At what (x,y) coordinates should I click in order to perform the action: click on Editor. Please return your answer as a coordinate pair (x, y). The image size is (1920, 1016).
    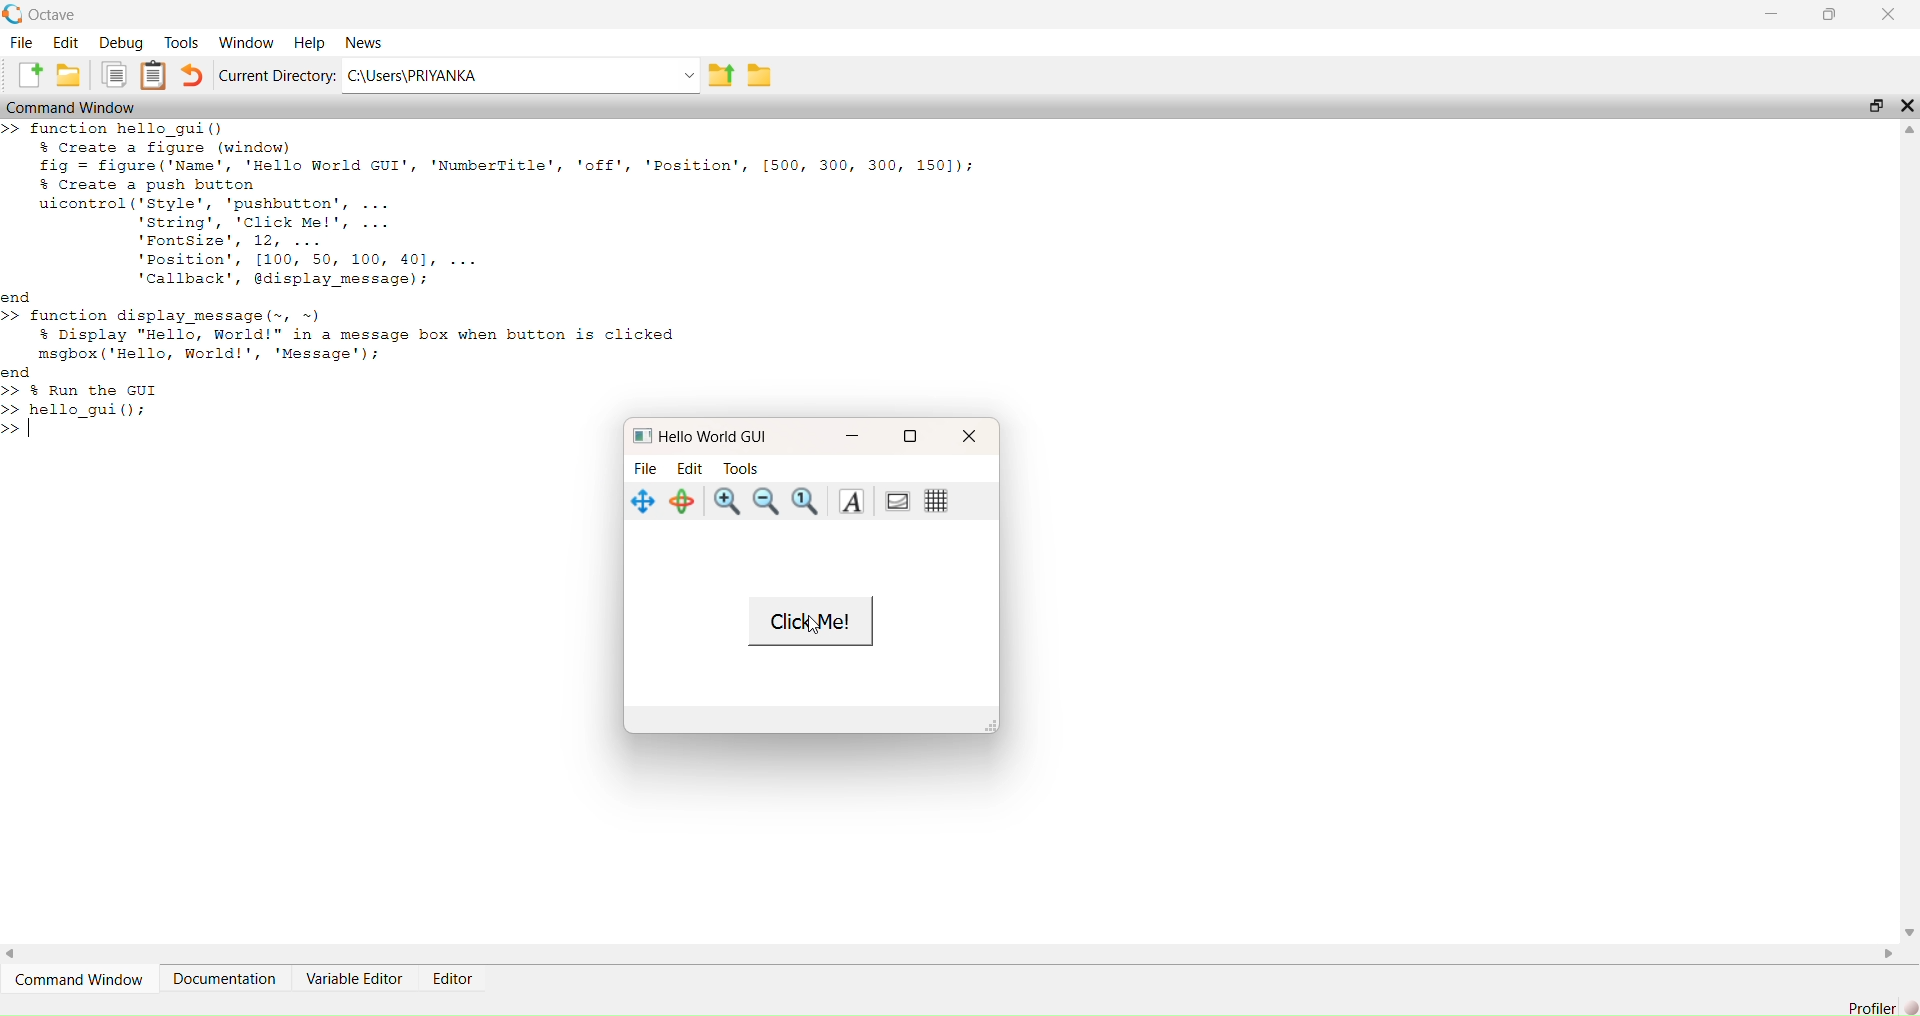
    Looking at the image, I should click on (450, 977).